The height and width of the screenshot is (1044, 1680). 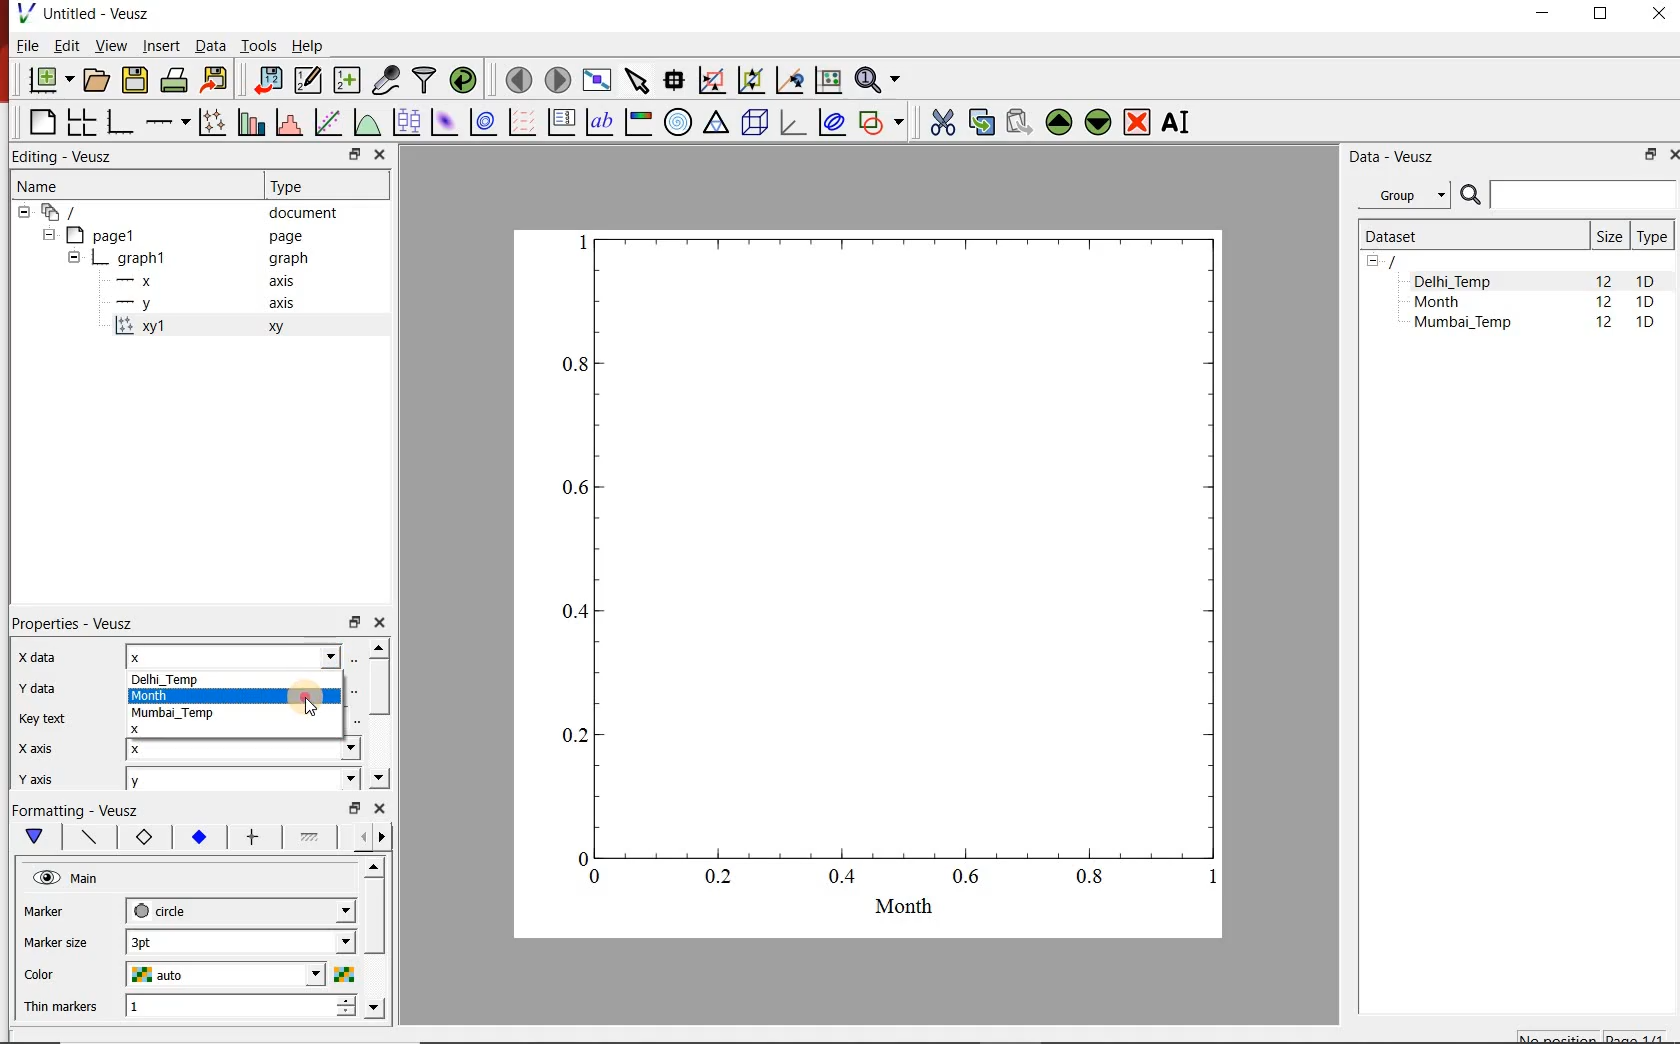 I want to click on plot a 2d dataset as an image, so click(x=446, y=122).